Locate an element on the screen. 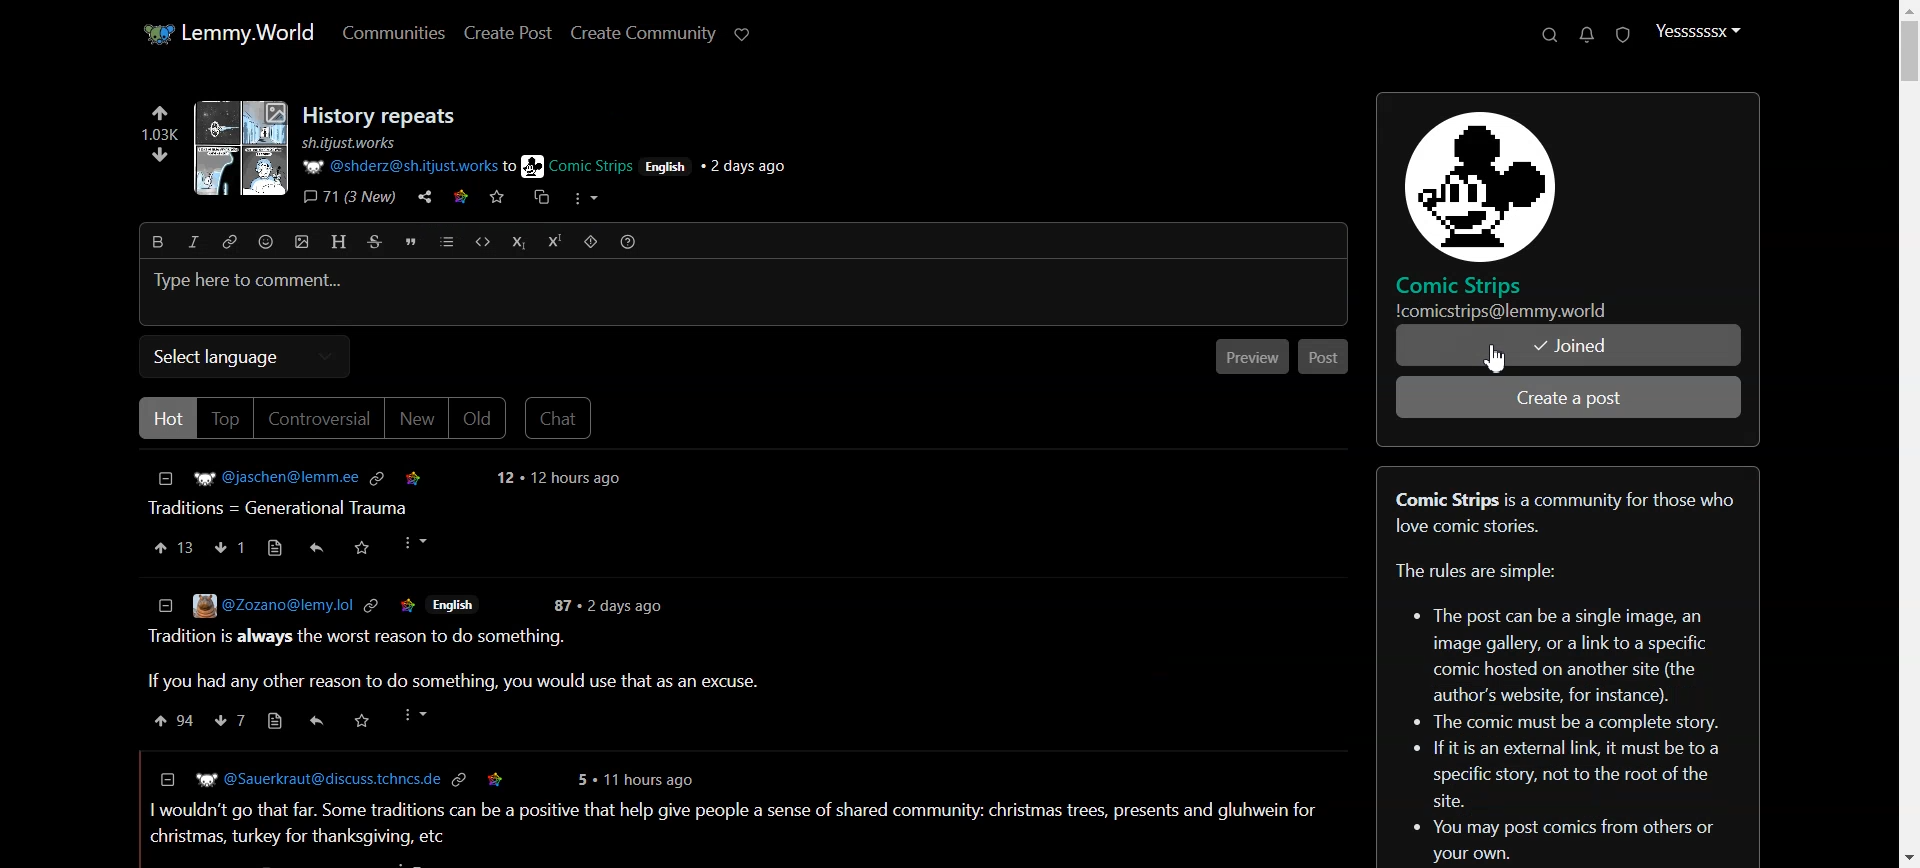  Save is located at coordinates (362, 546).